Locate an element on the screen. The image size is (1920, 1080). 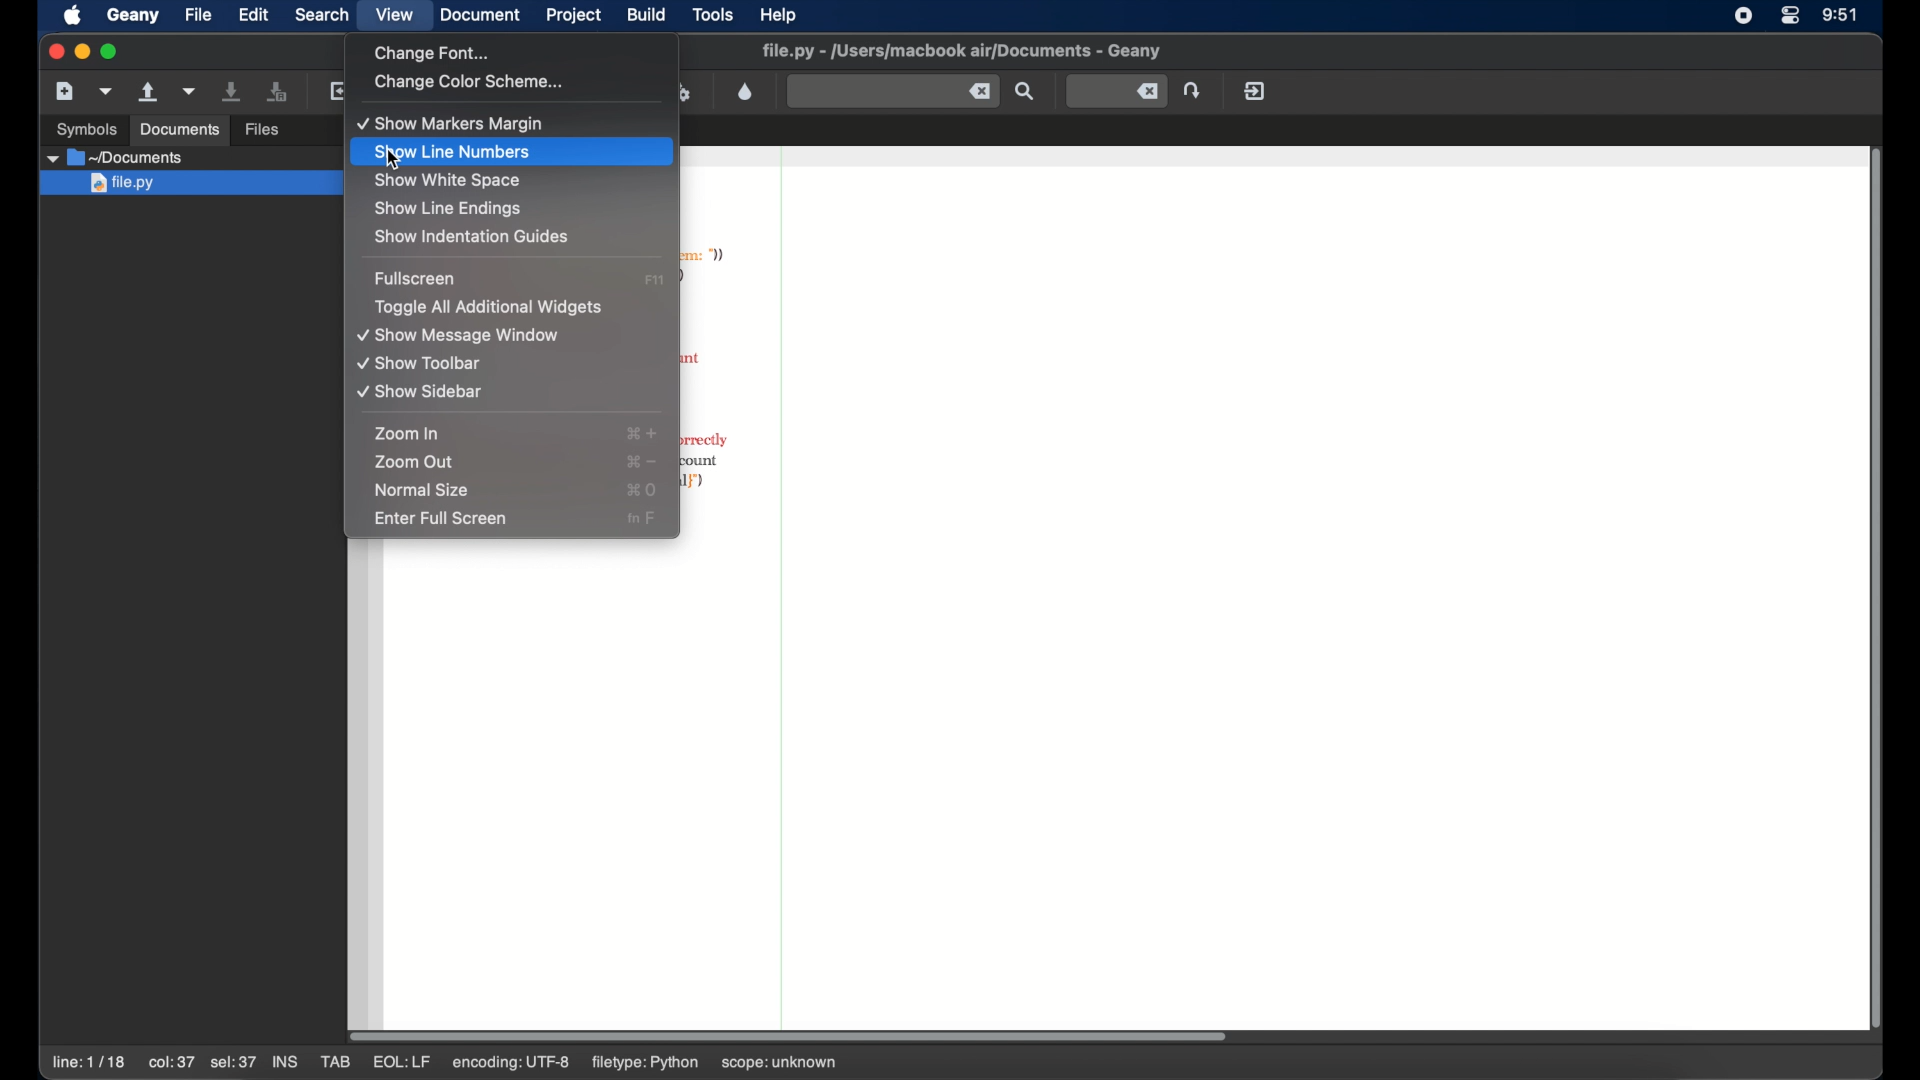
show indentation guides is located at coordinates (472, 238).